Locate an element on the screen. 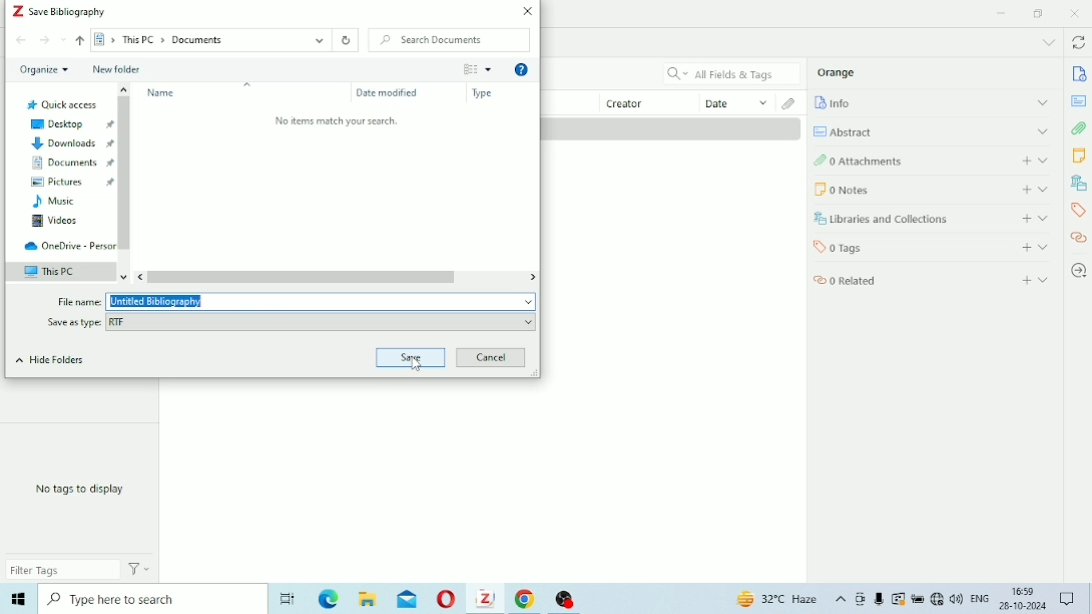  Name is located at coordinates (163, 93).